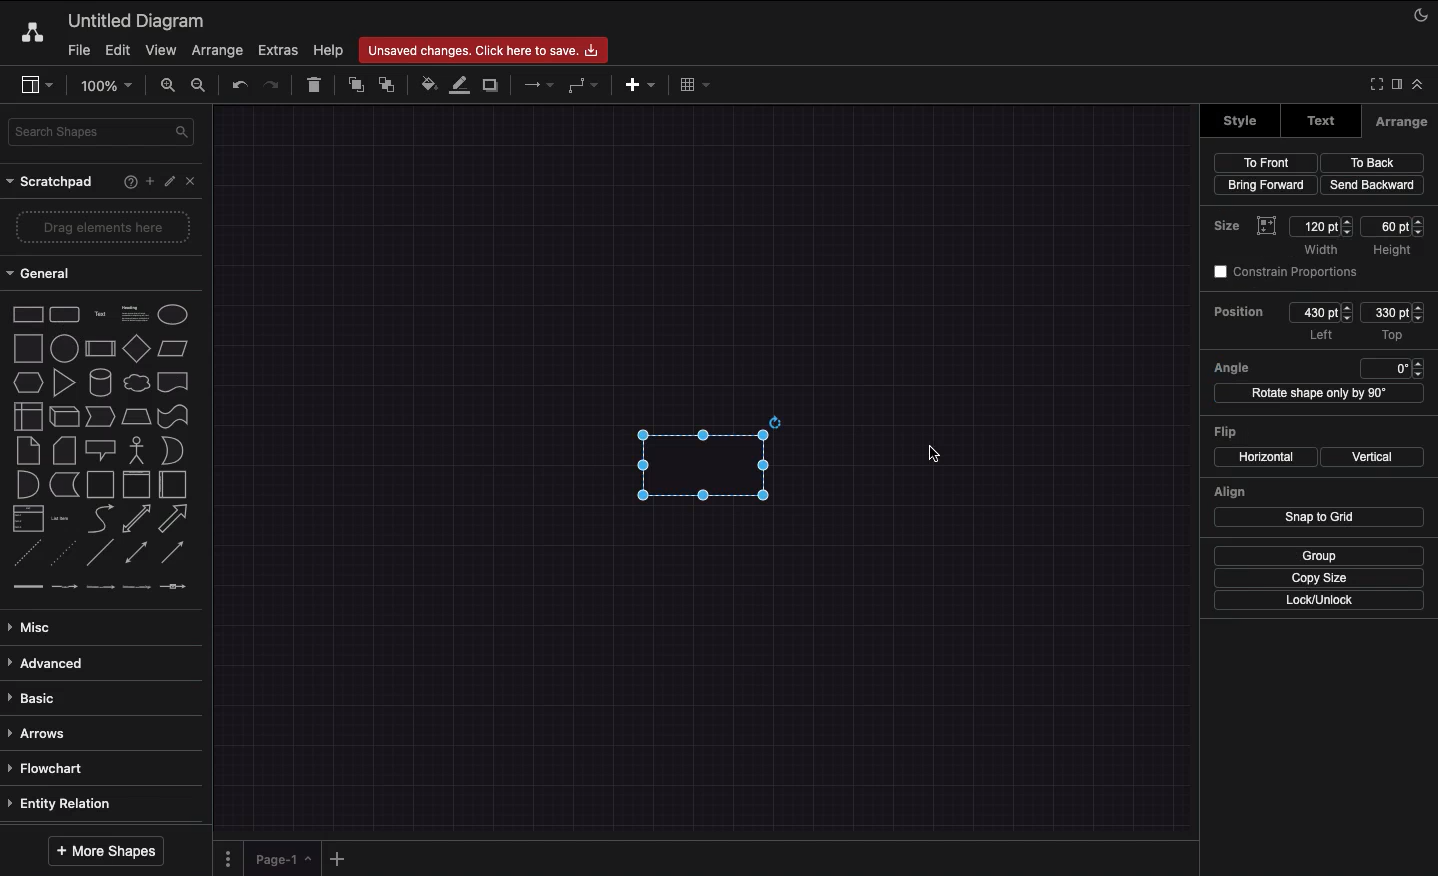 The width and height of the screenshot is (1438, 876). What do you see at coordinates (1321, 602) in the screenshot?
I see `Lock/unlock` at bounding box center [1321, 602].